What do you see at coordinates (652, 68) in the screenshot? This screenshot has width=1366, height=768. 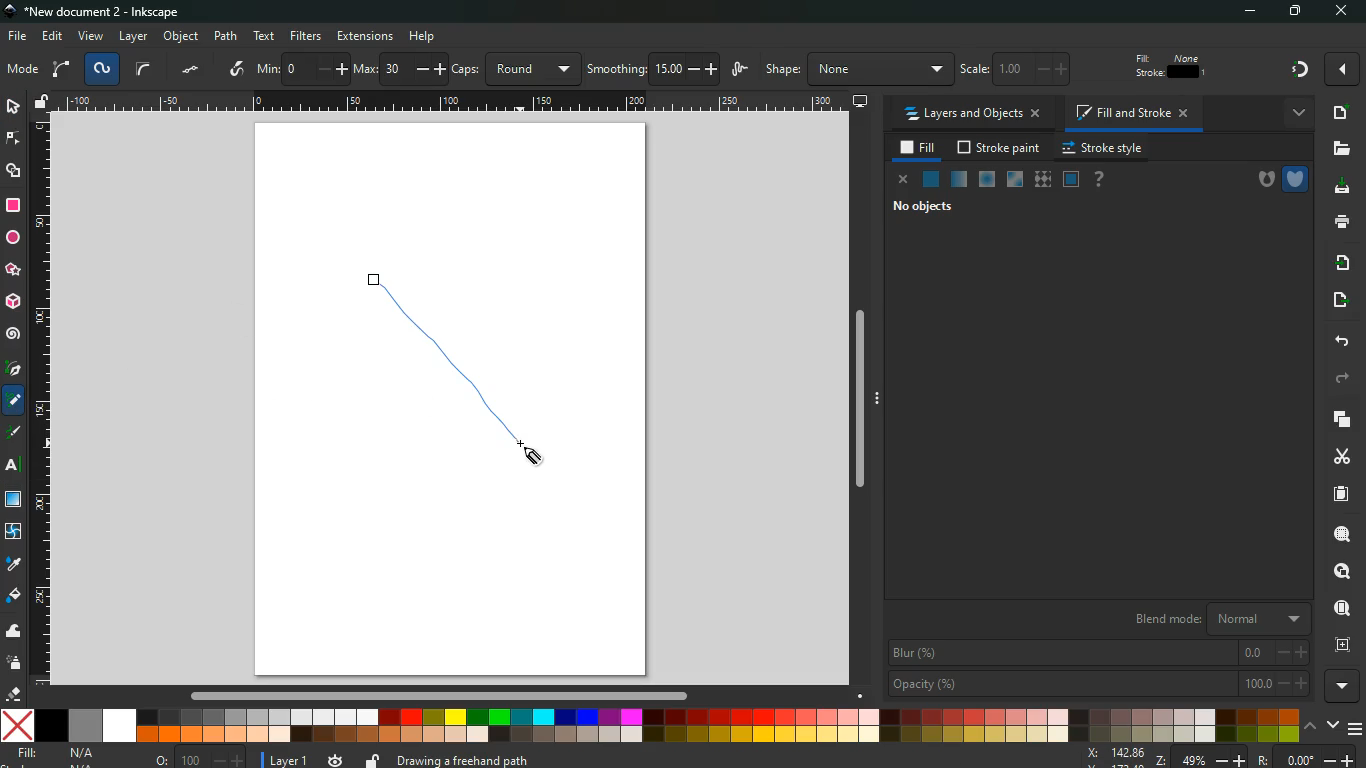 I see `smoothing` at bounding box center [652, 68].